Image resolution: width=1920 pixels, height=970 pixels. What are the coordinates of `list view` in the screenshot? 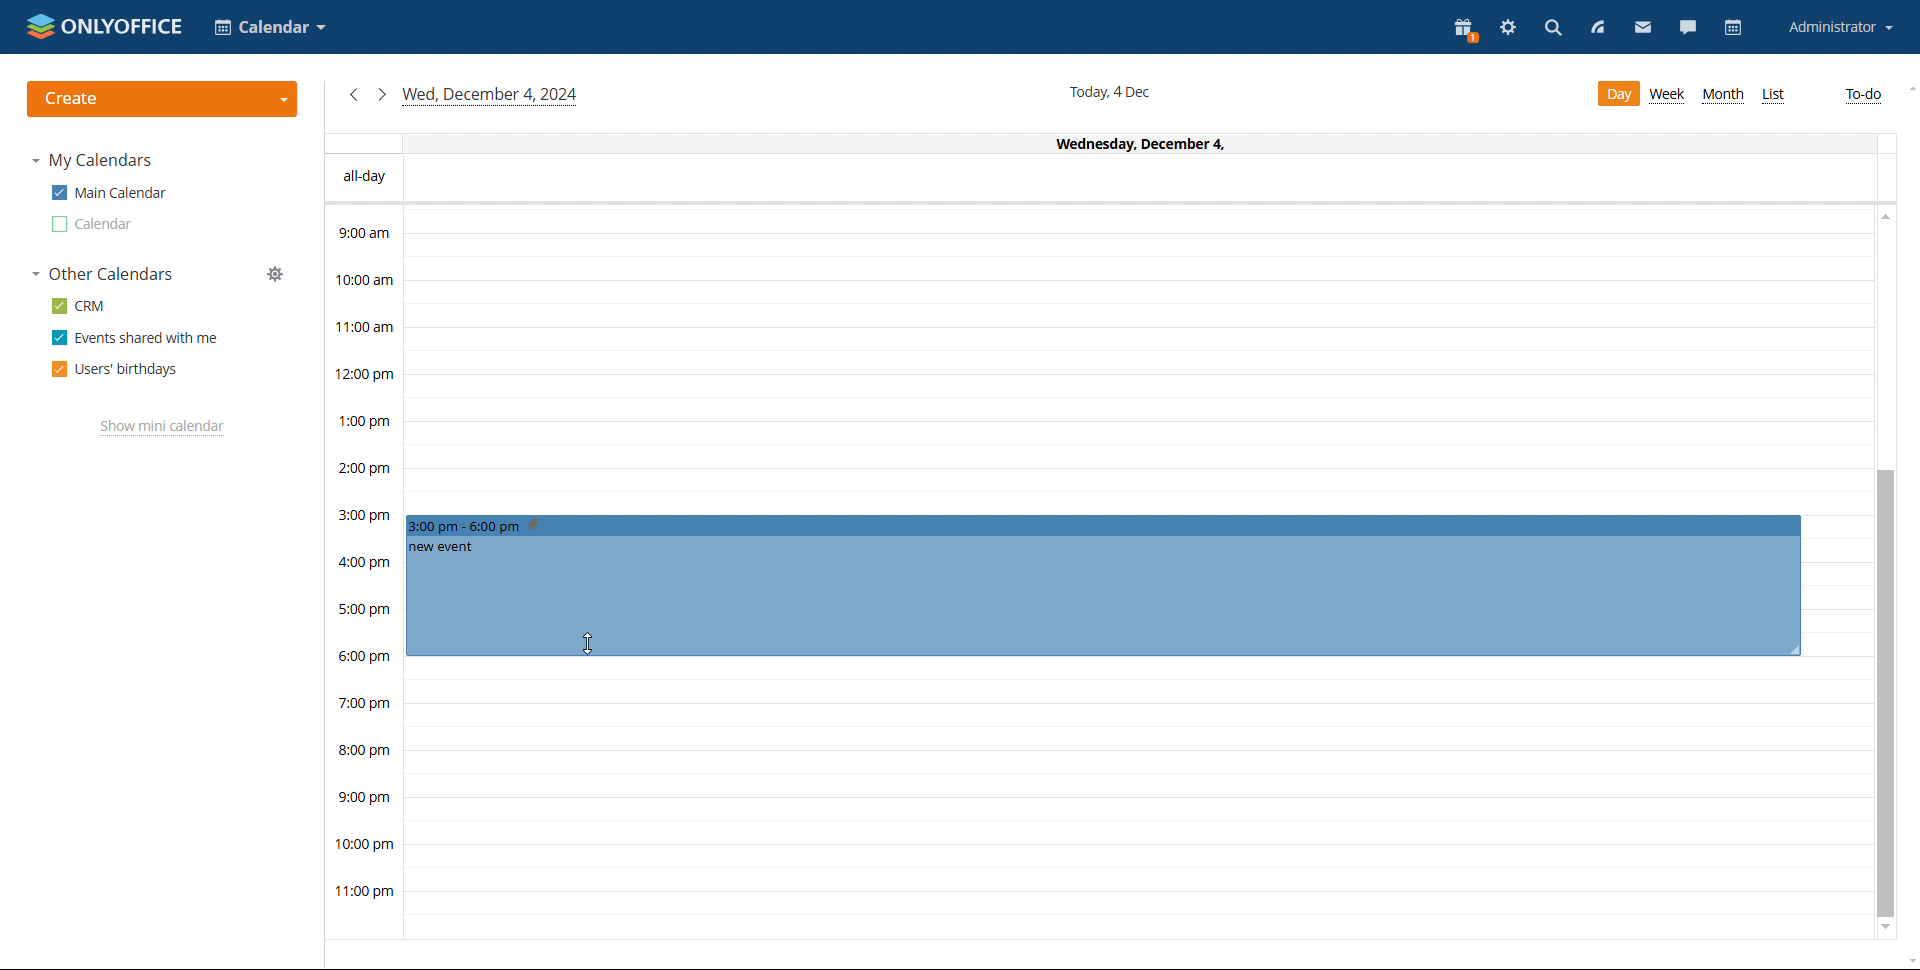 It's located at (1772, 96).